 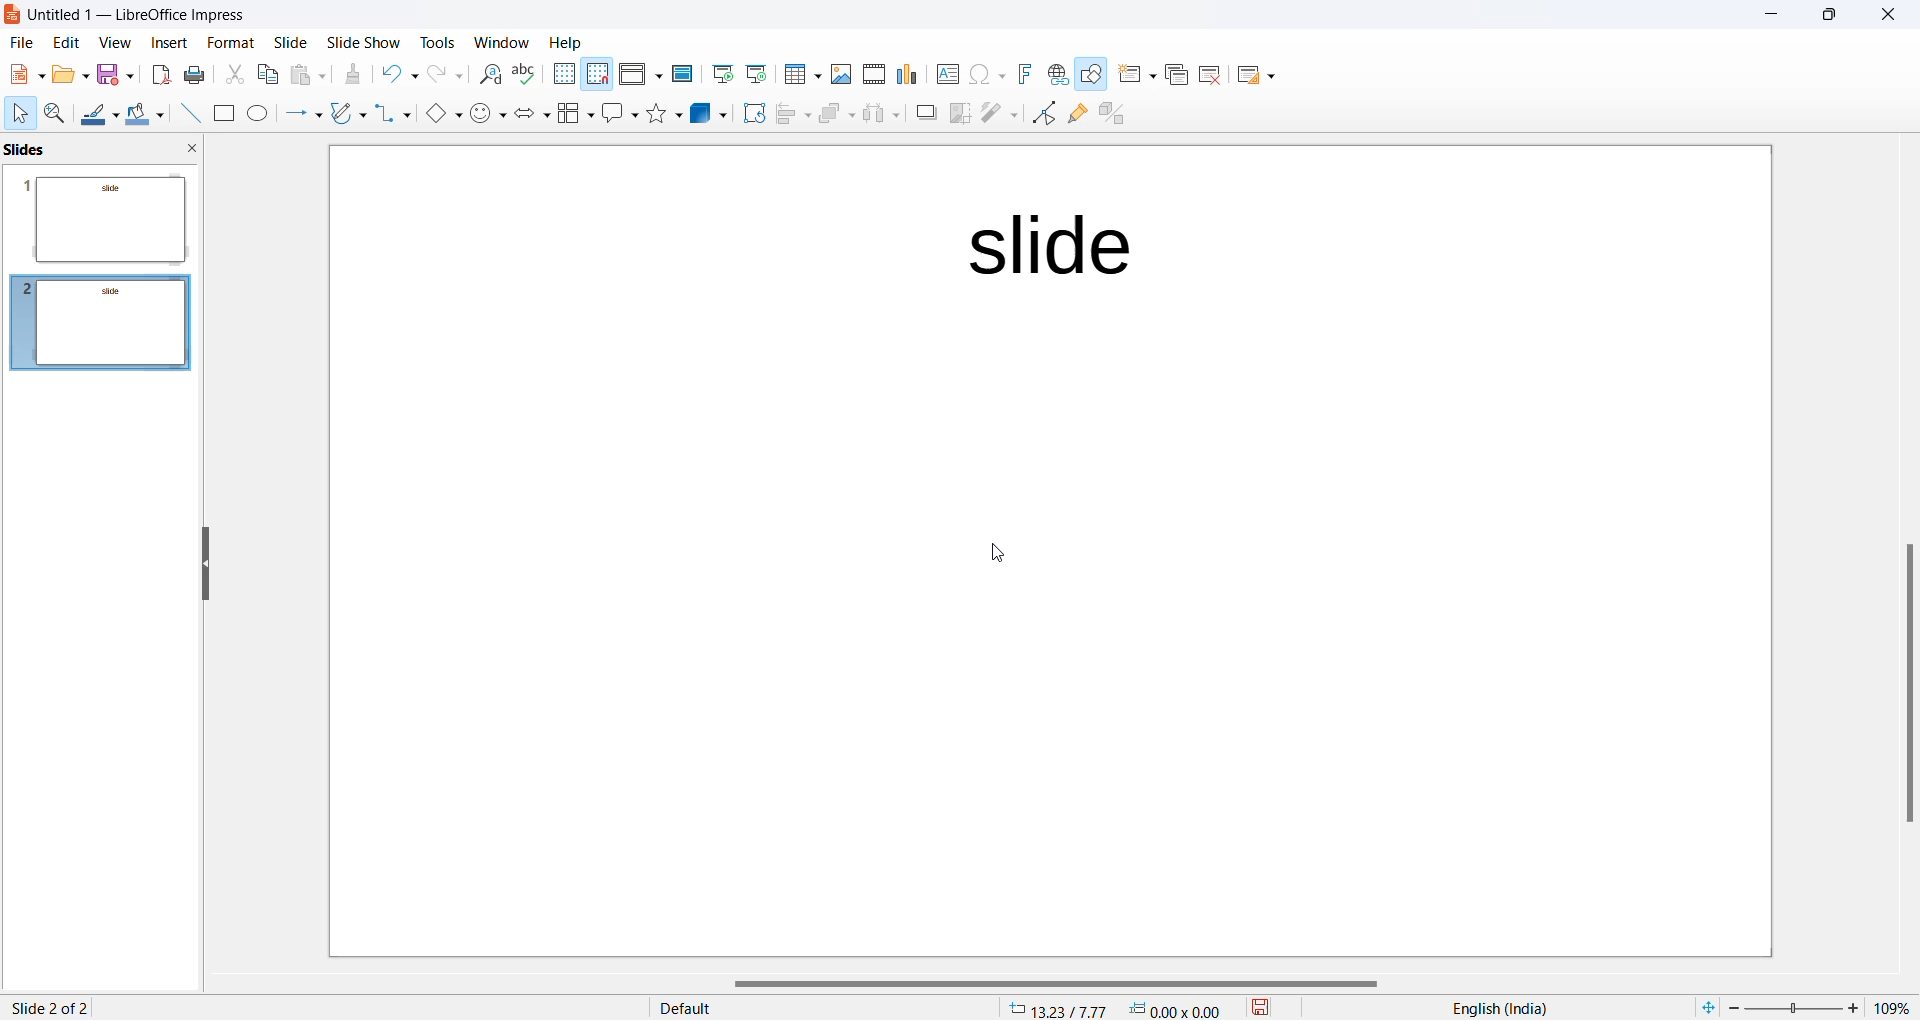 What do you see at coordinates (1214, 74) in the screenshot?
I see `Delete slide` at bounding box center [1214, 74].